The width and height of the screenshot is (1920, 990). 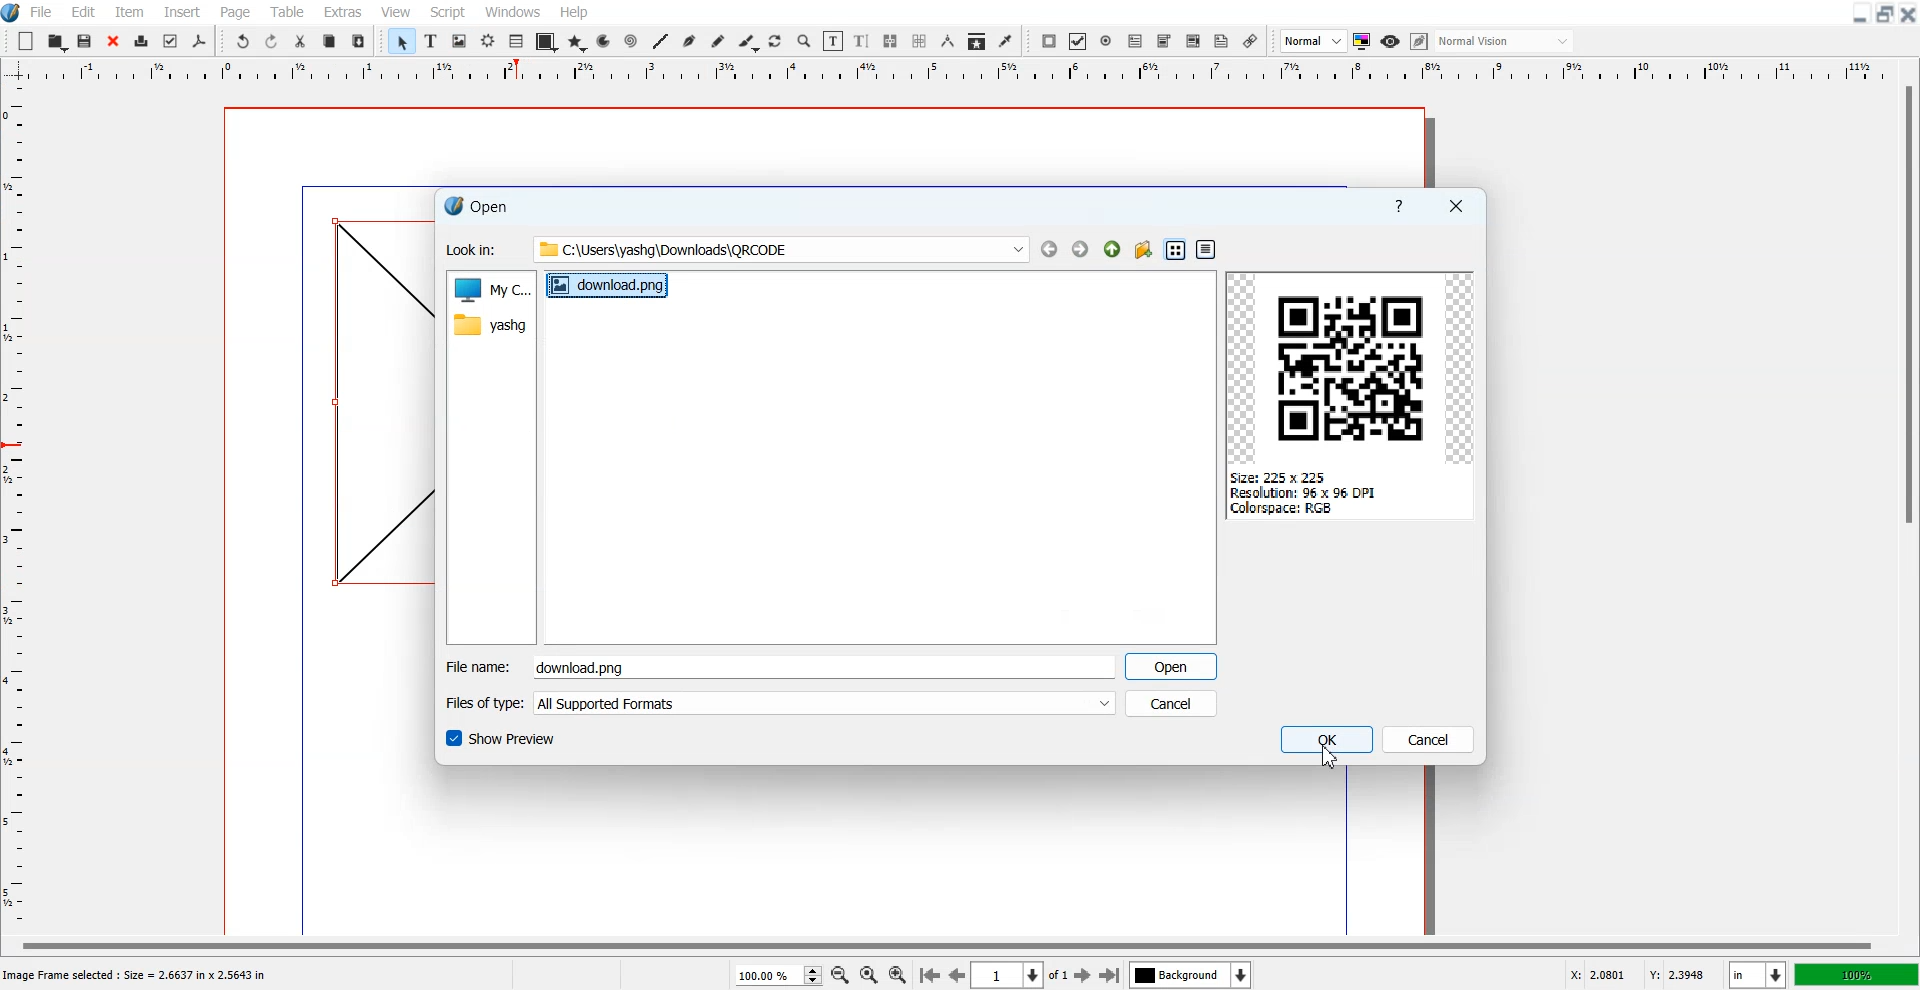 What do you see at coordinates (1177, 249) in the screenshot?
I see `List View` at bounding box center [1177, 249].